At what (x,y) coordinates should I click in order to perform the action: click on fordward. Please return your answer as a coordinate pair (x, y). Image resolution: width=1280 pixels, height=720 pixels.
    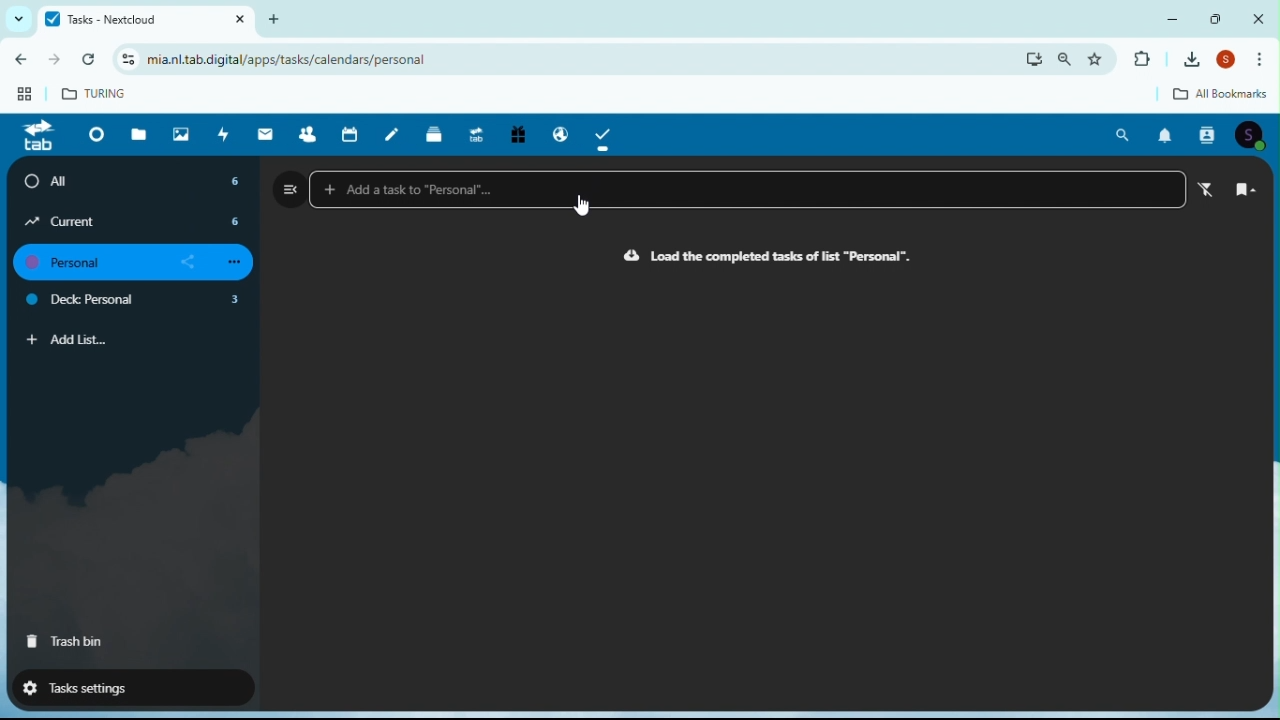
    Looking at the image, I should click on (56, 62).